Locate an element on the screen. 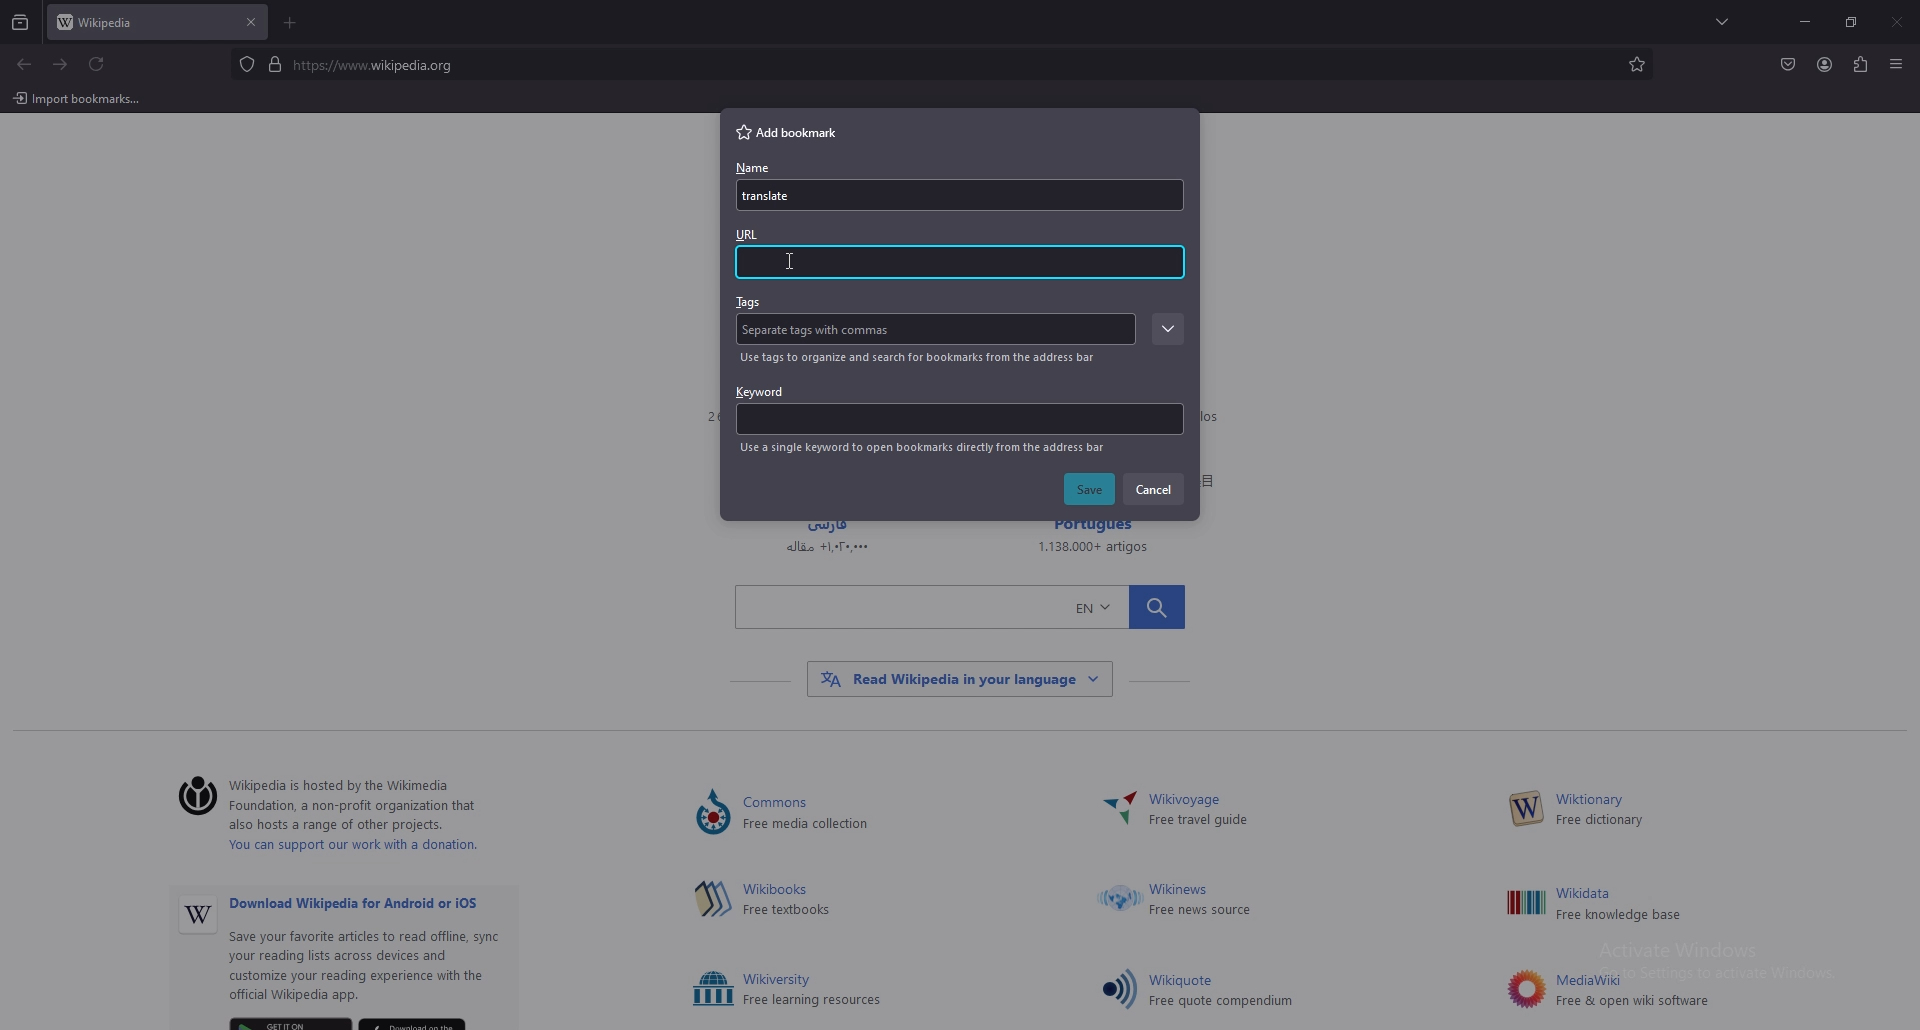 This screenshot has height=1030, width=1920.  is located at coordinates (1202, 901).